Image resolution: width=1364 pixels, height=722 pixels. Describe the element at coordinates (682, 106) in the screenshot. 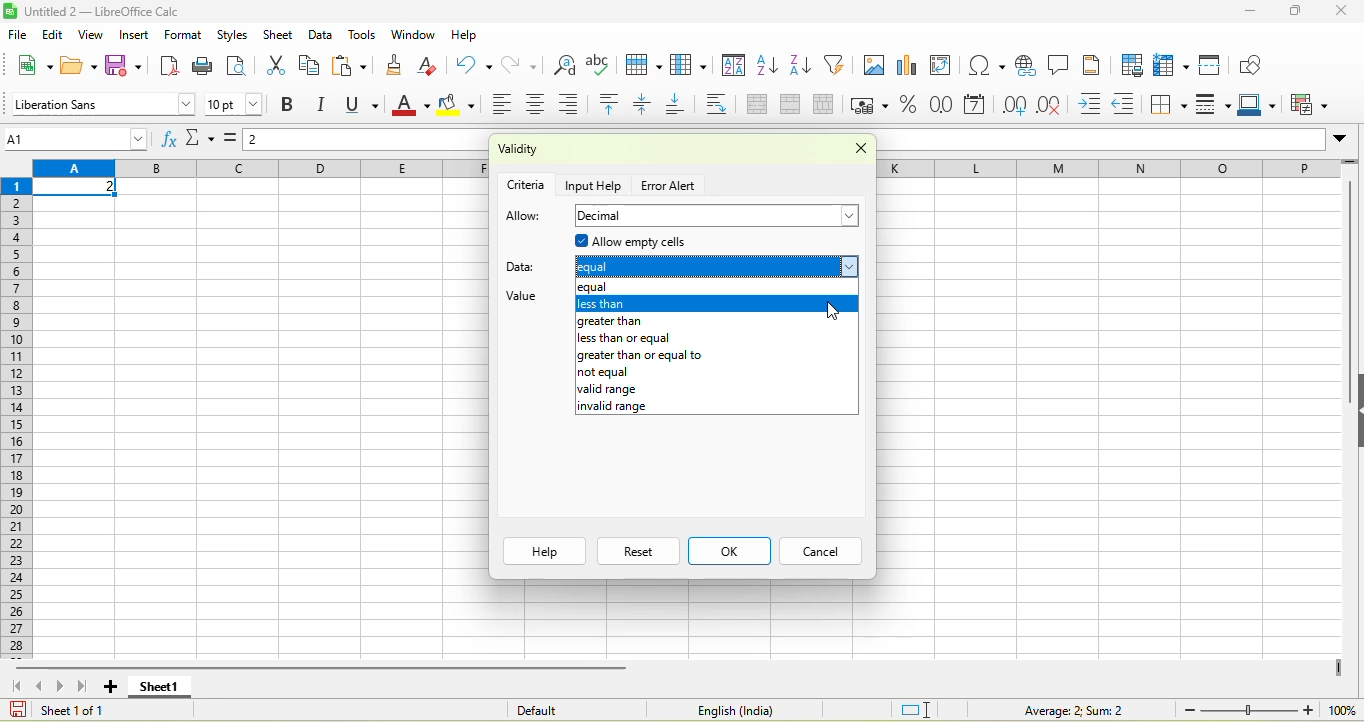

I see `align bottom` at that location.